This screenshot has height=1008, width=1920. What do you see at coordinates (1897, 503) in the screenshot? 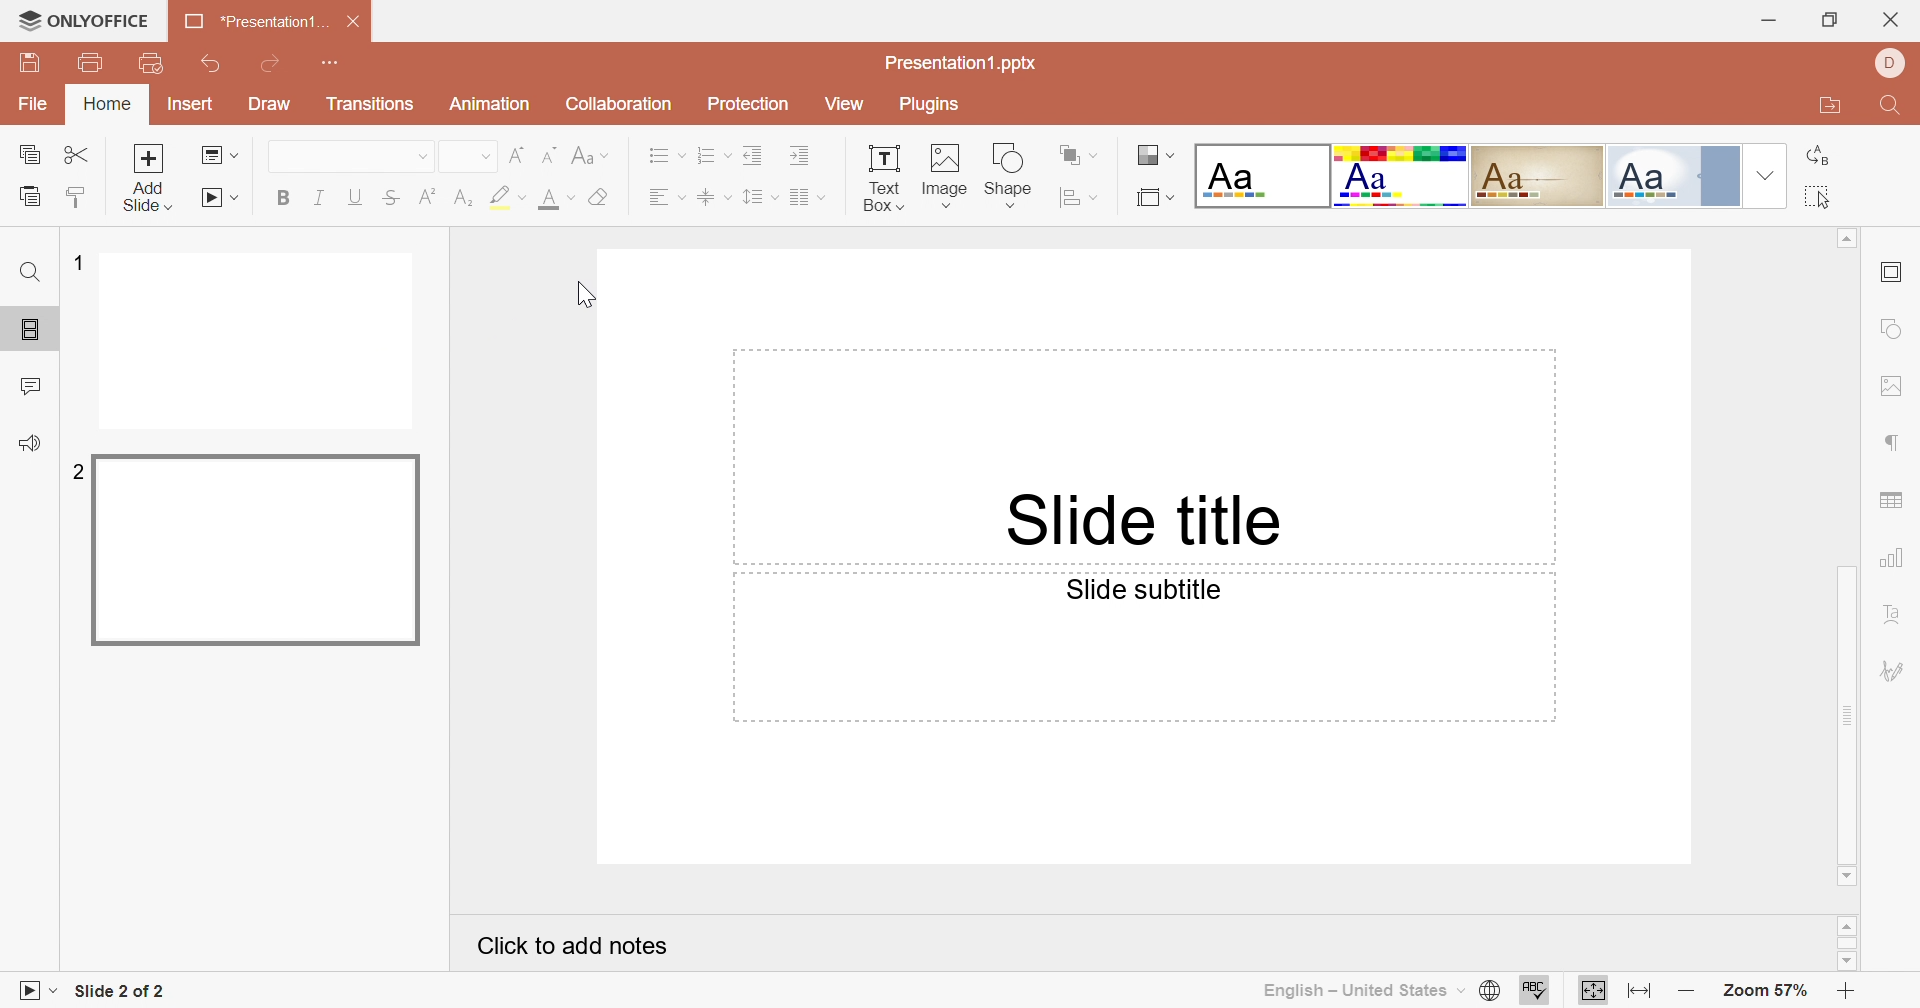
I see `table settings` at bounding box center [1897, 503].